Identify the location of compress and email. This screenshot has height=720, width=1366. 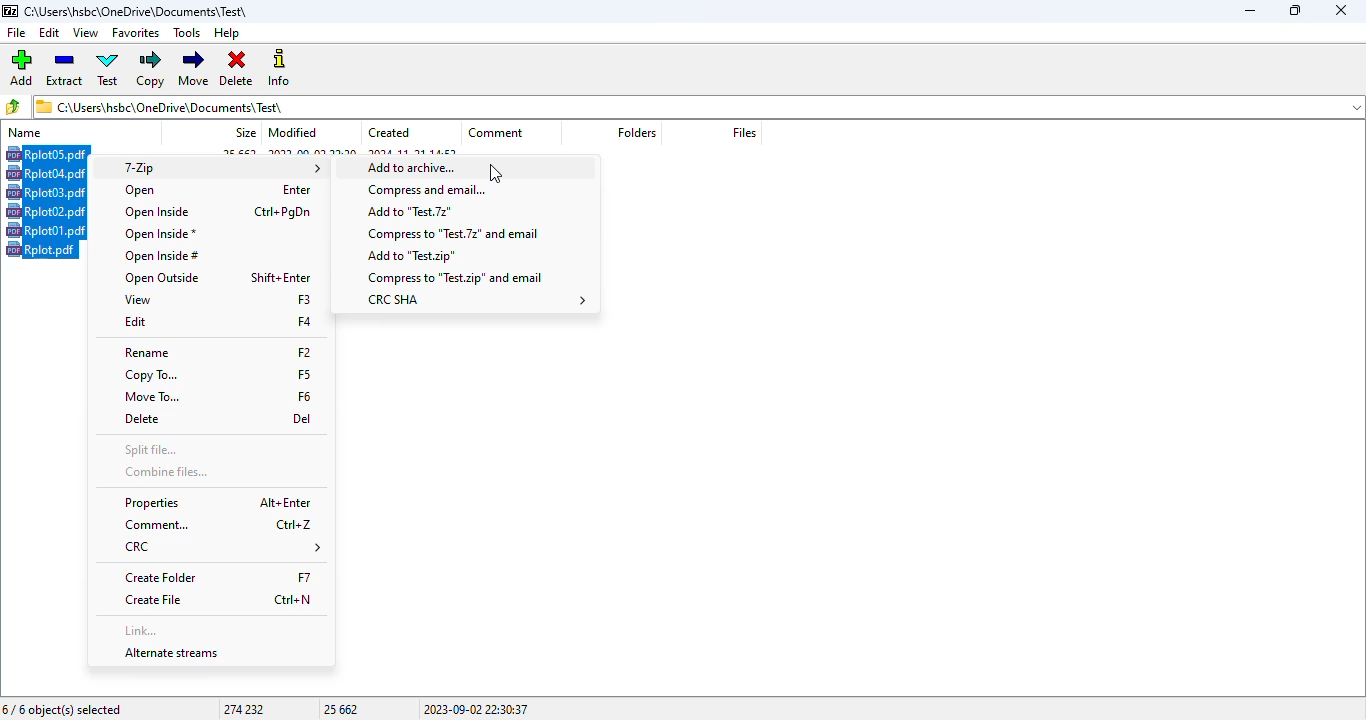
(429, 190).